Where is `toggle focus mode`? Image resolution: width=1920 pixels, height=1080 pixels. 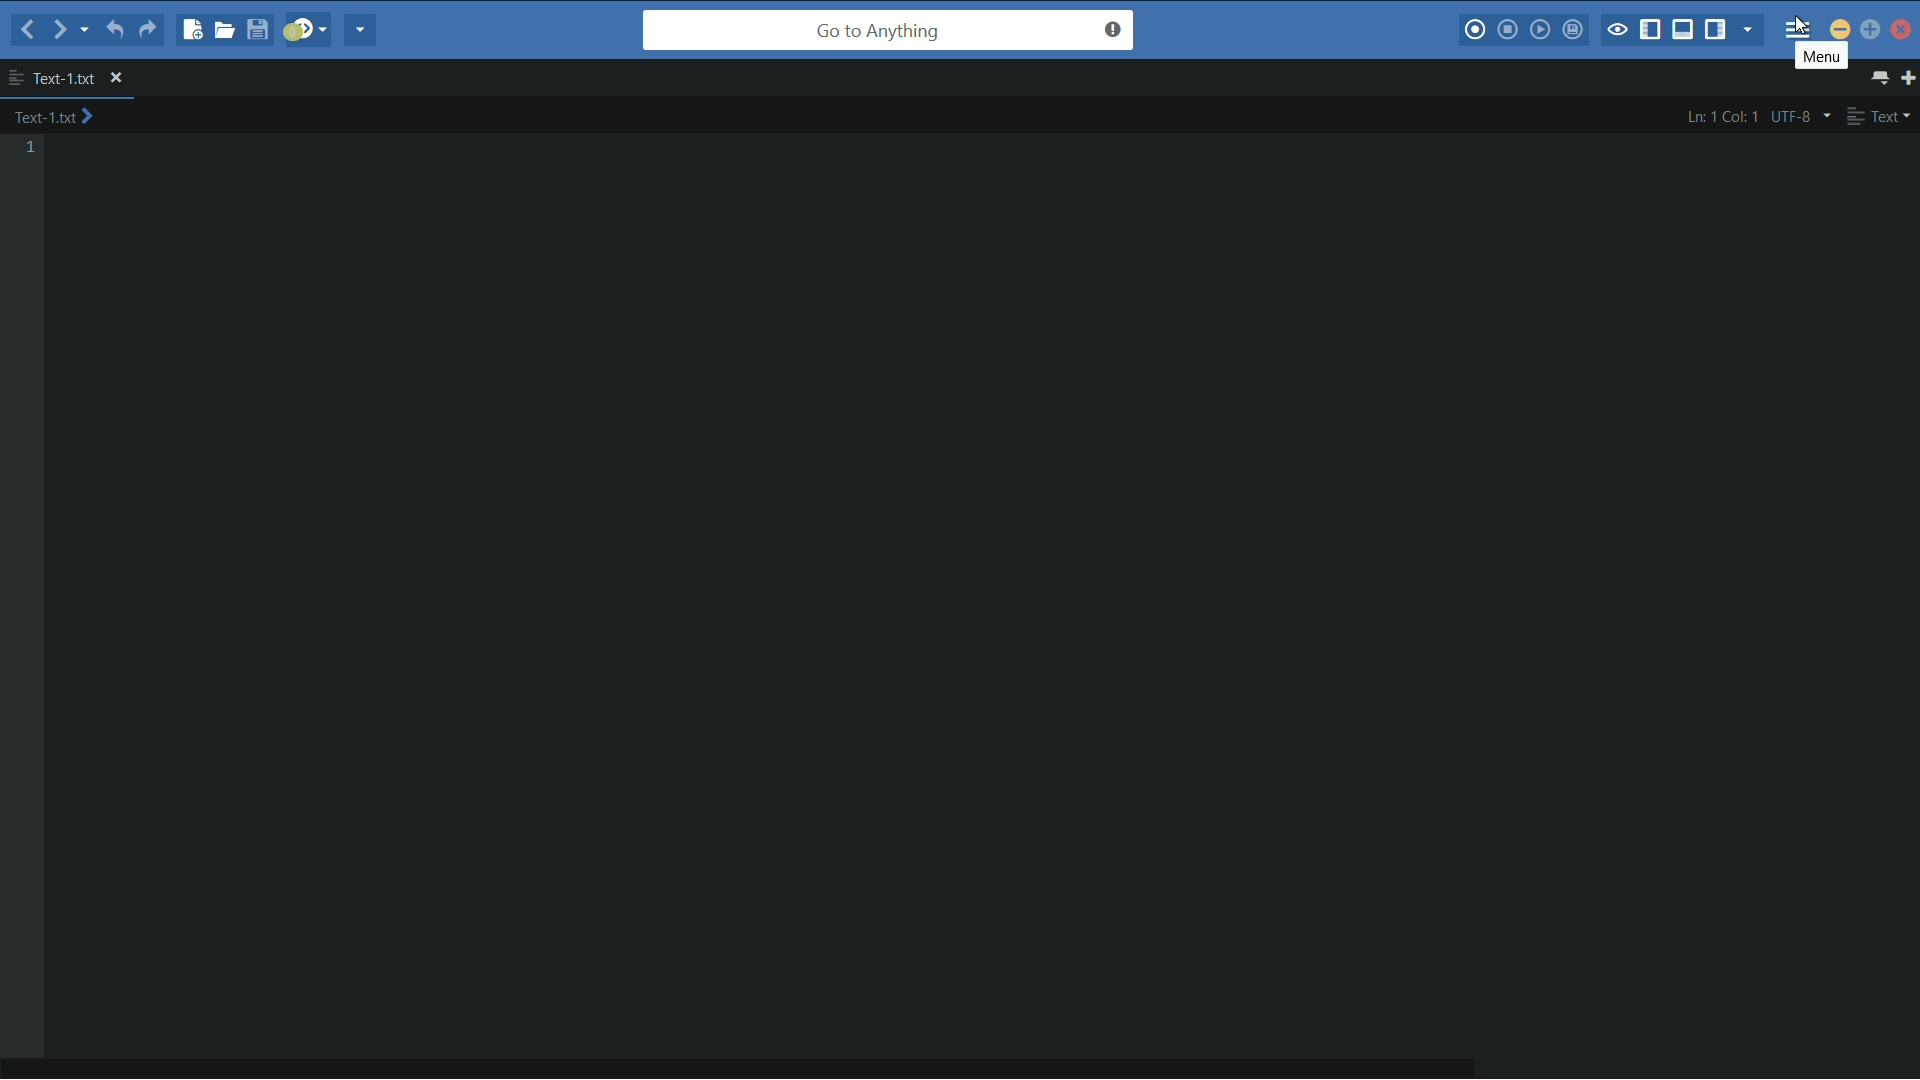
toggle focus mode is located at coordinates (1617, 31).